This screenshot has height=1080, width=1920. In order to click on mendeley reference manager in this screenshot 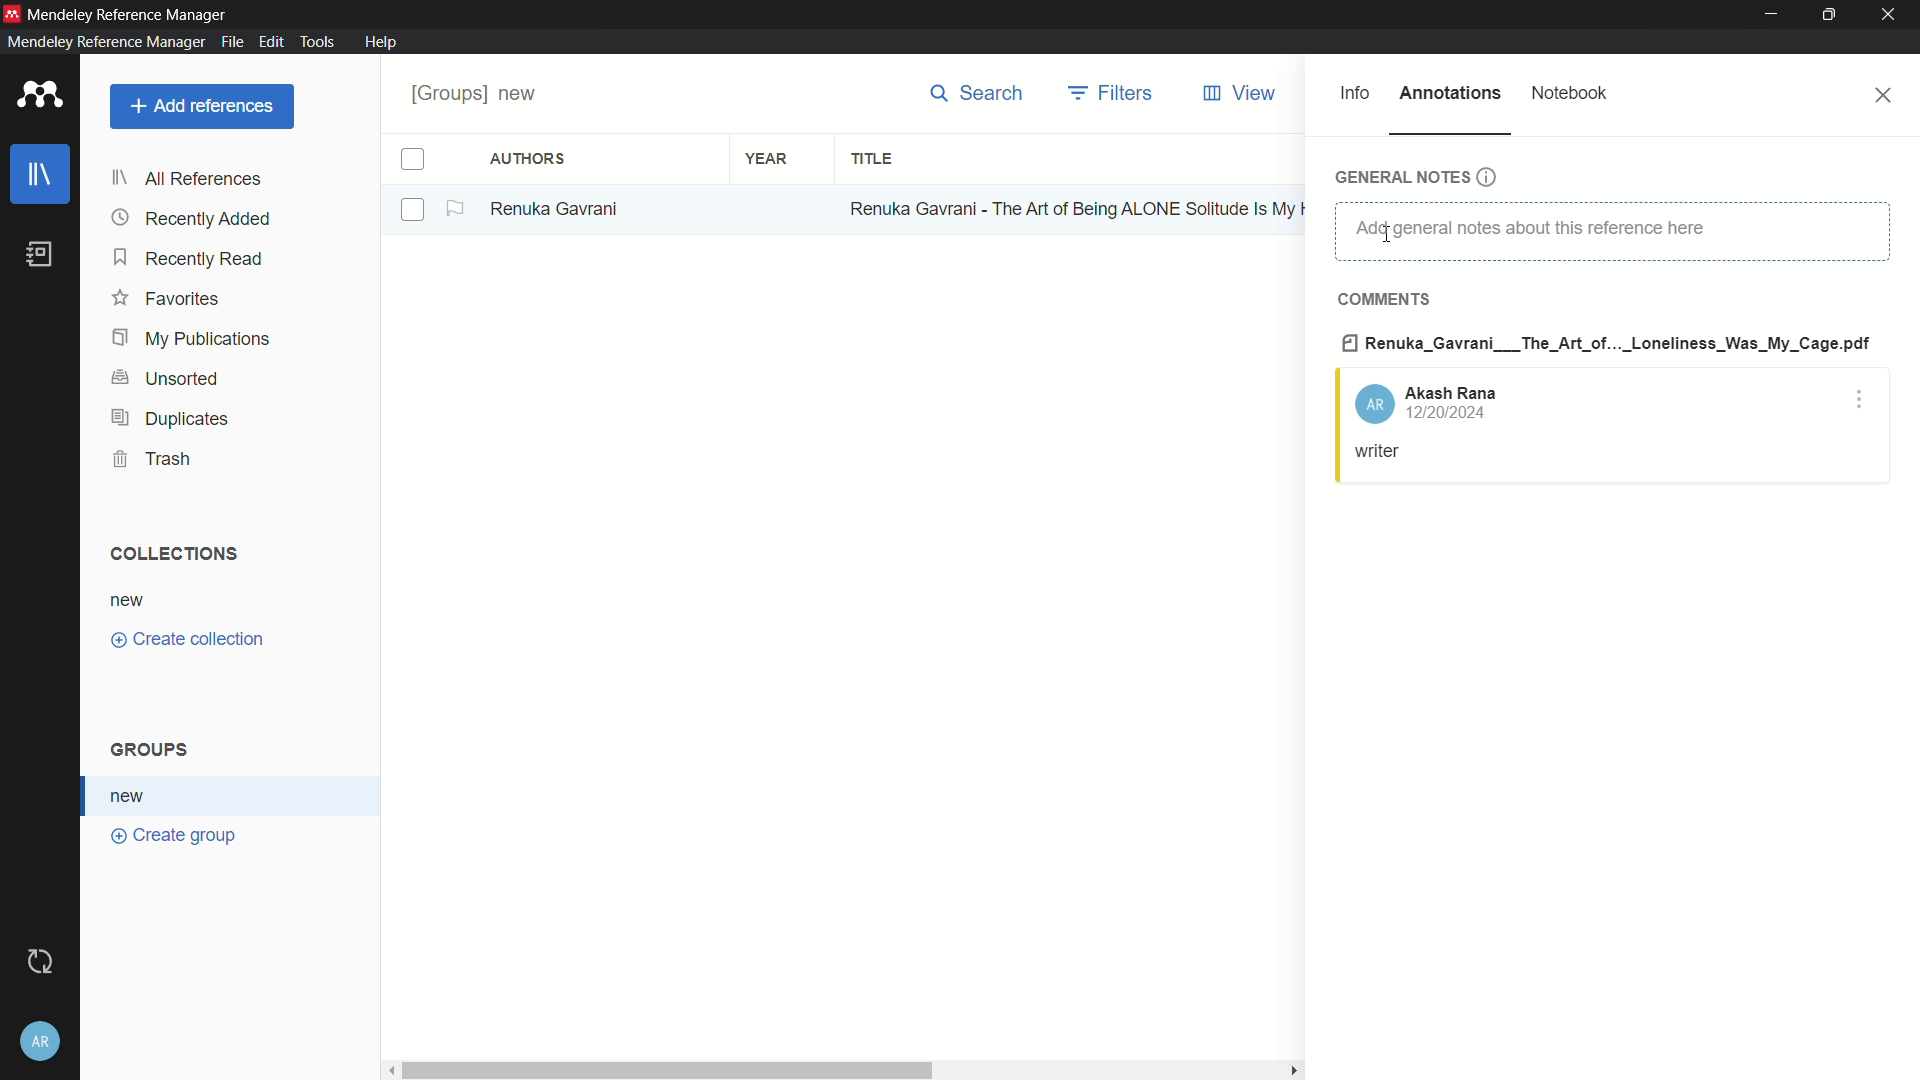, I will do `click(103, 42)`.